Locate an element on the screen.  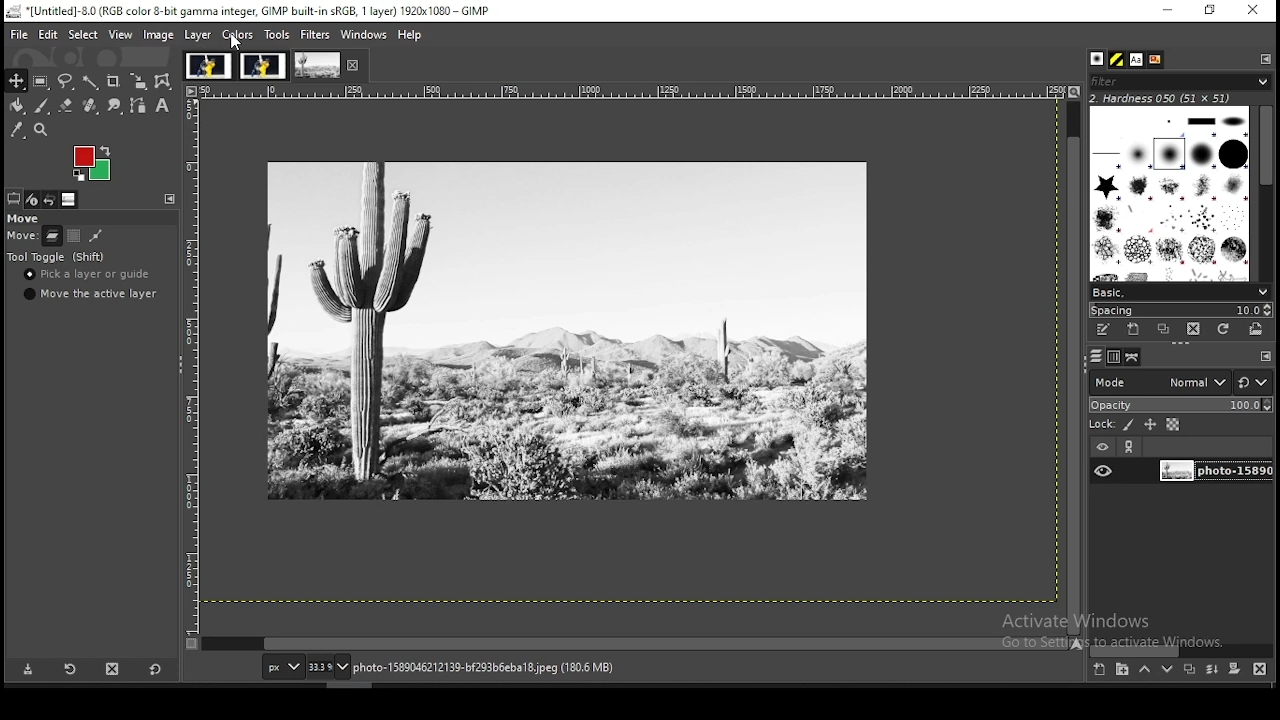
mode is located at coordinates (1159, 381).